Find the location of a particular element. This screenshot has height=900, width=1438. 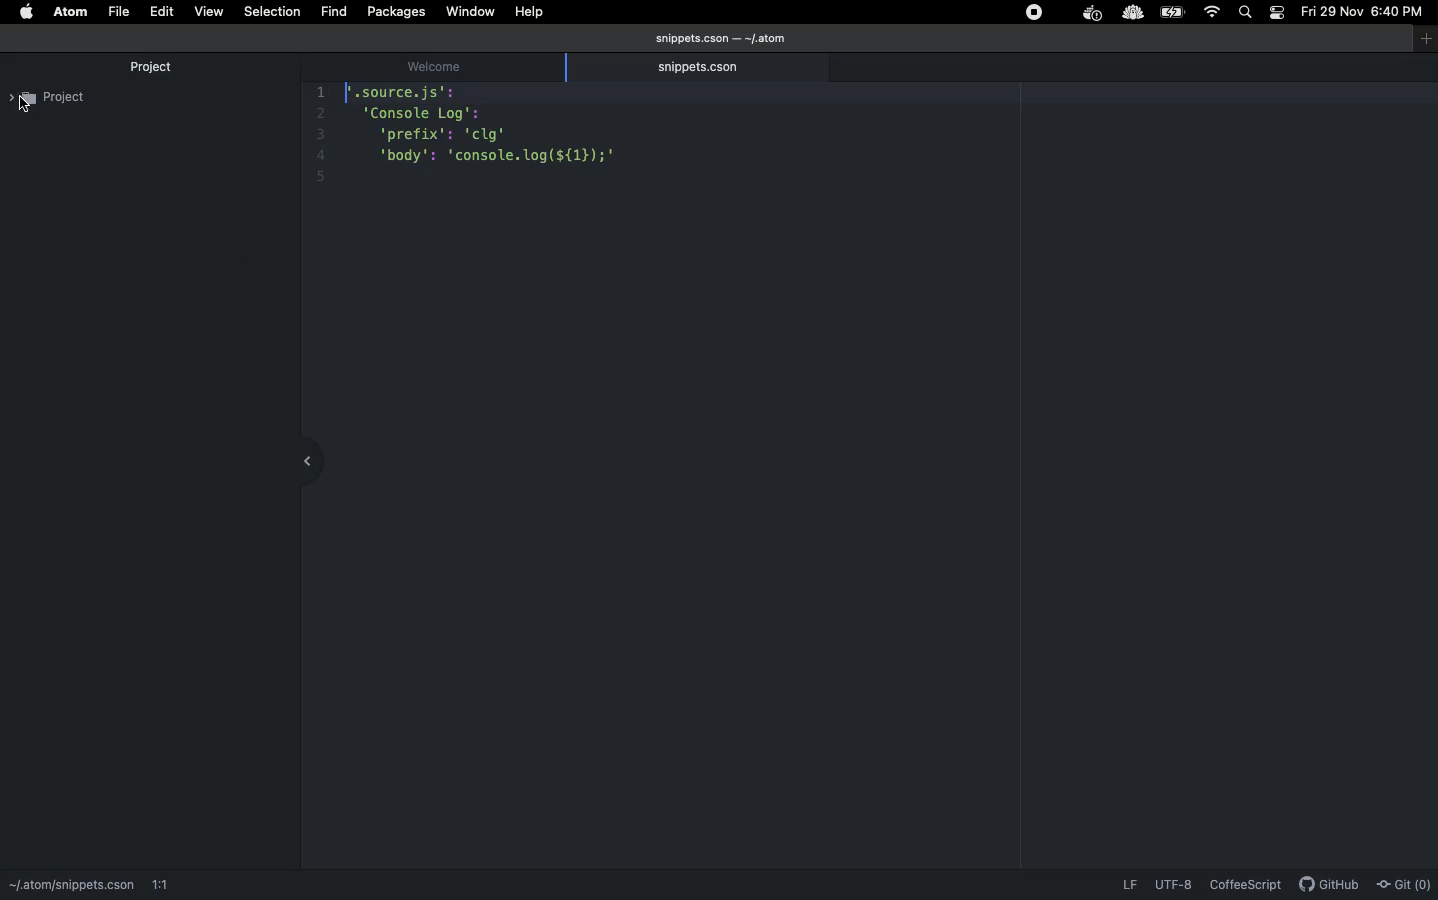

extension is located at coordinates (1091, 14).